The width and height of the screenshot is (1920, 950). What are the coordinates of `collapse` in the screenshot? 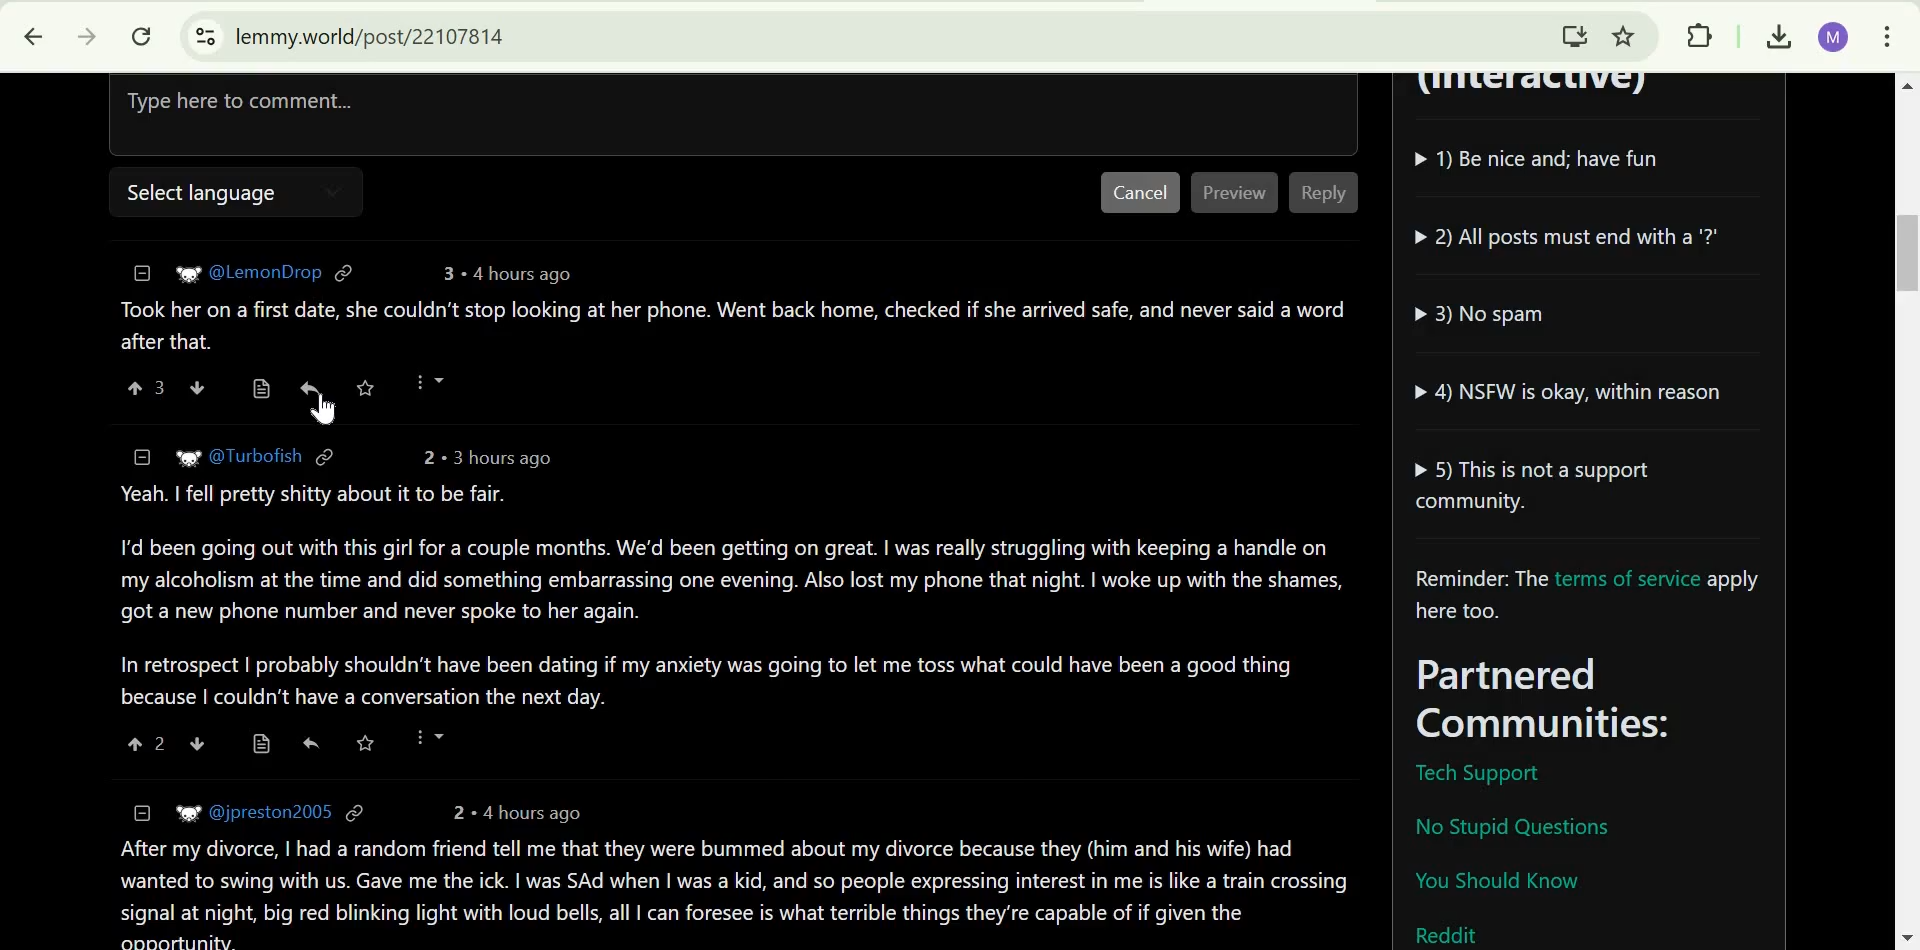 It's located at (139, 273).